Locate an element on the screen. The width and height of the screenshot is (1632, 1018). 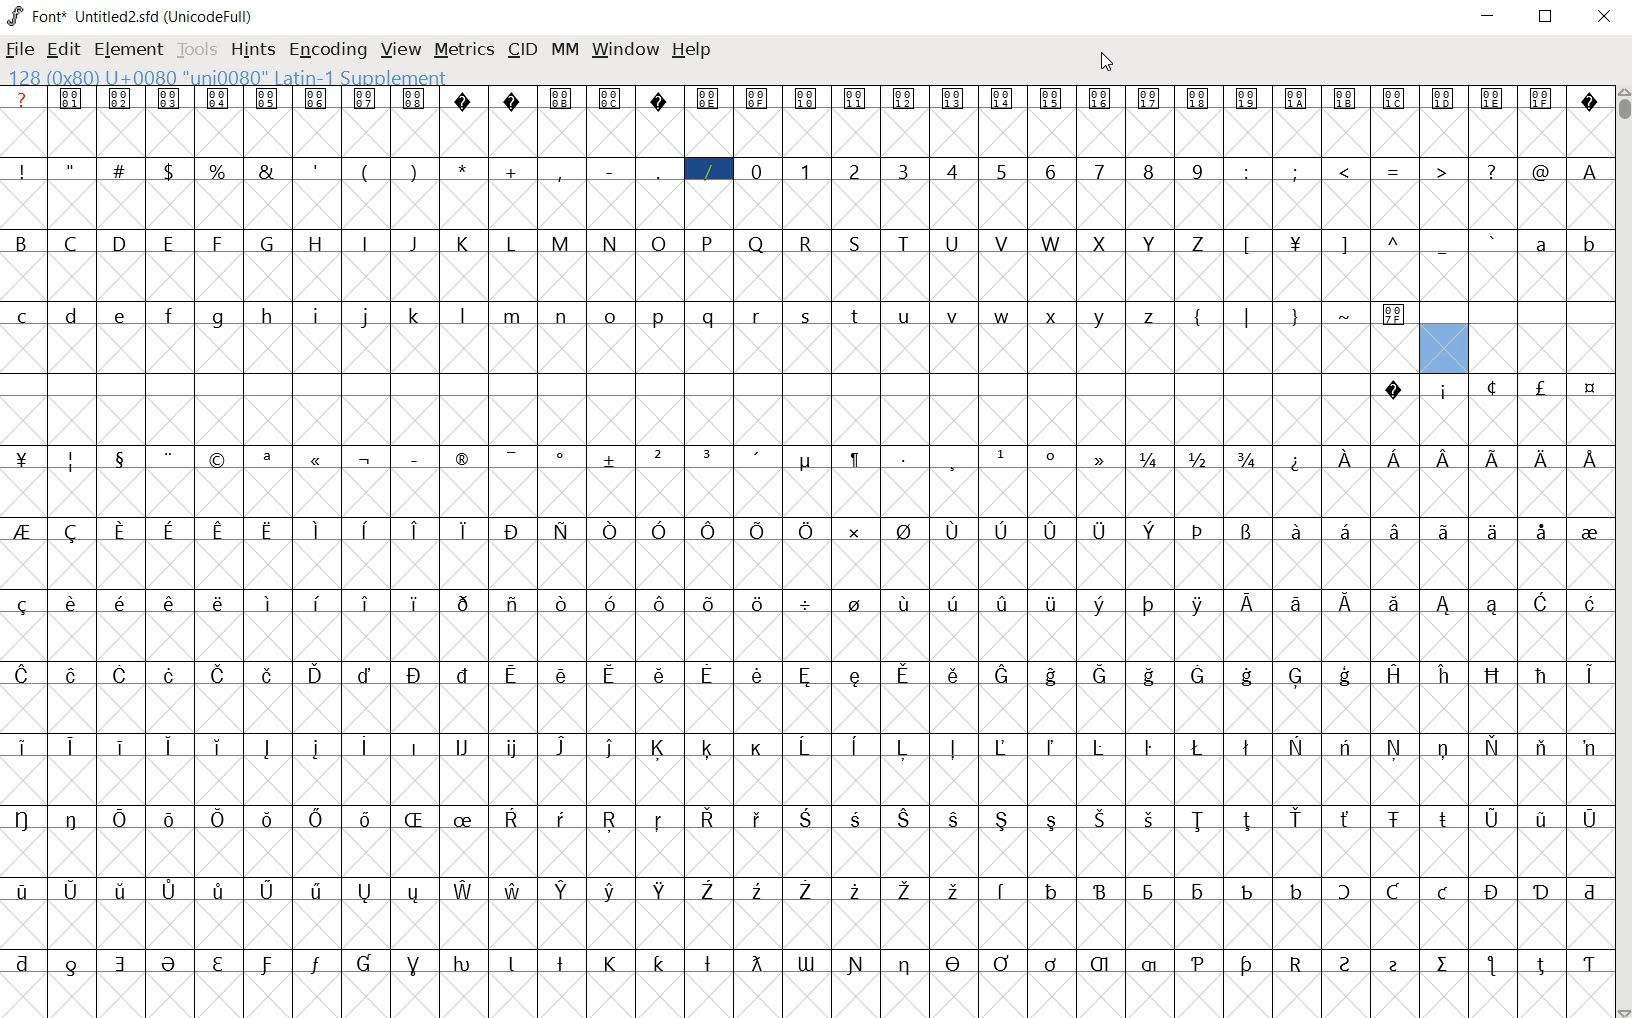
glyph is located at coordinates (609, 98).